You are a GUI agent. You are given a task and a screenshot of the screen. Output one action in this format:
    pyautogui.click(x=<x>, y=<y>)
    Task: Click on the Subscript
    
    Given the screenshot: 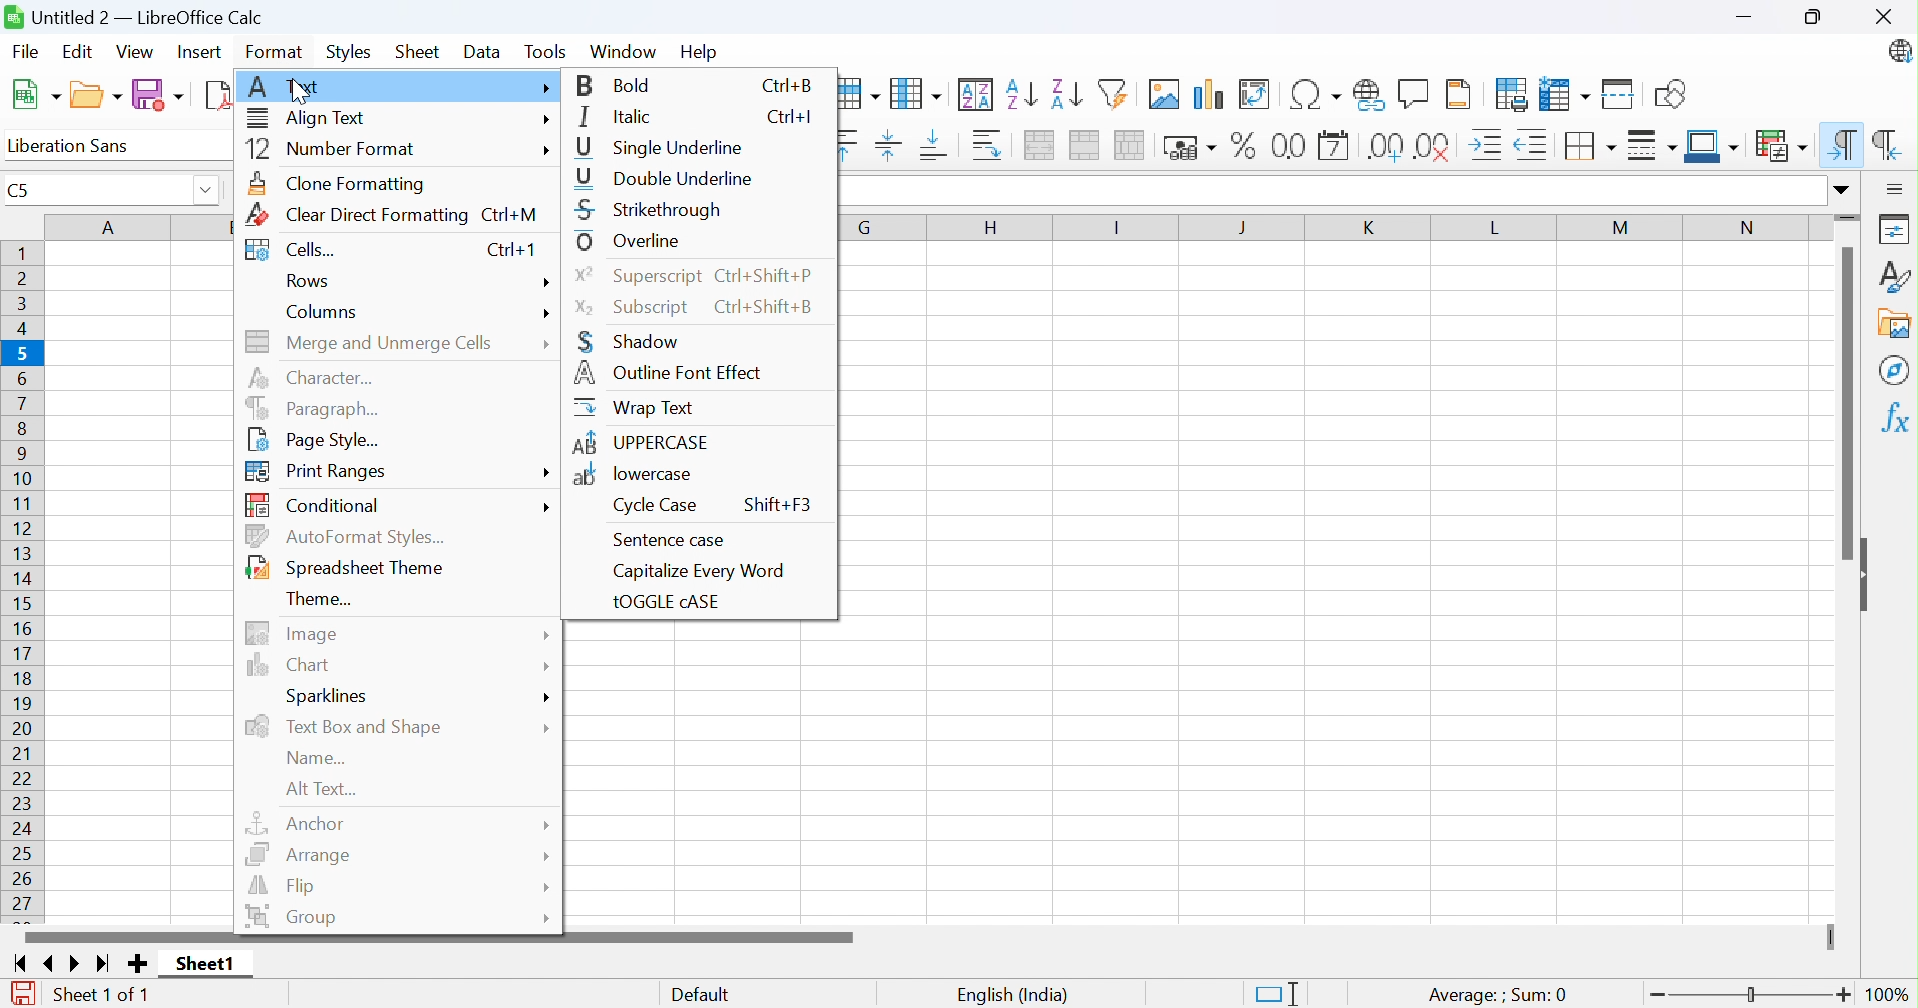 What is the action you would take?
    pyautogui.click(x=635, y=308)
    